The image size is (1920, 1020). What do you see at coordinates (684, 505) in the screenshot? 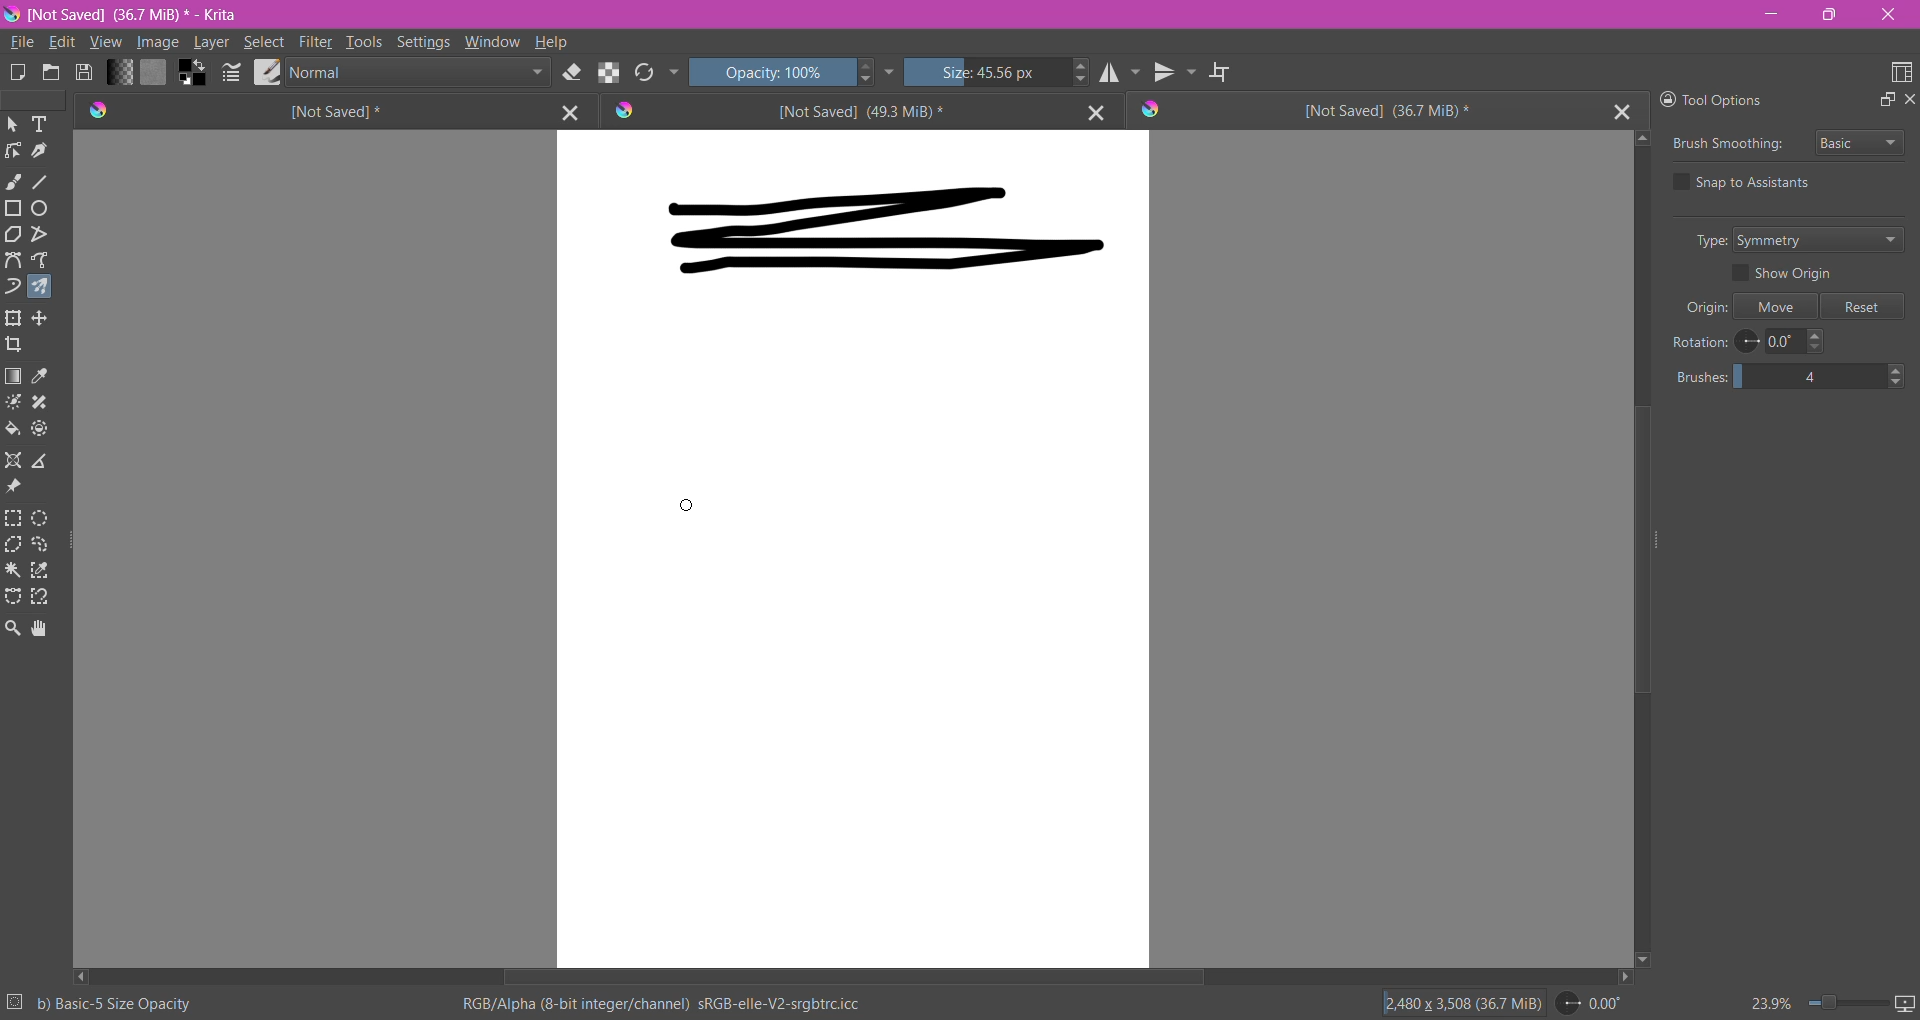
I see `` at bounding box center [684, 505].